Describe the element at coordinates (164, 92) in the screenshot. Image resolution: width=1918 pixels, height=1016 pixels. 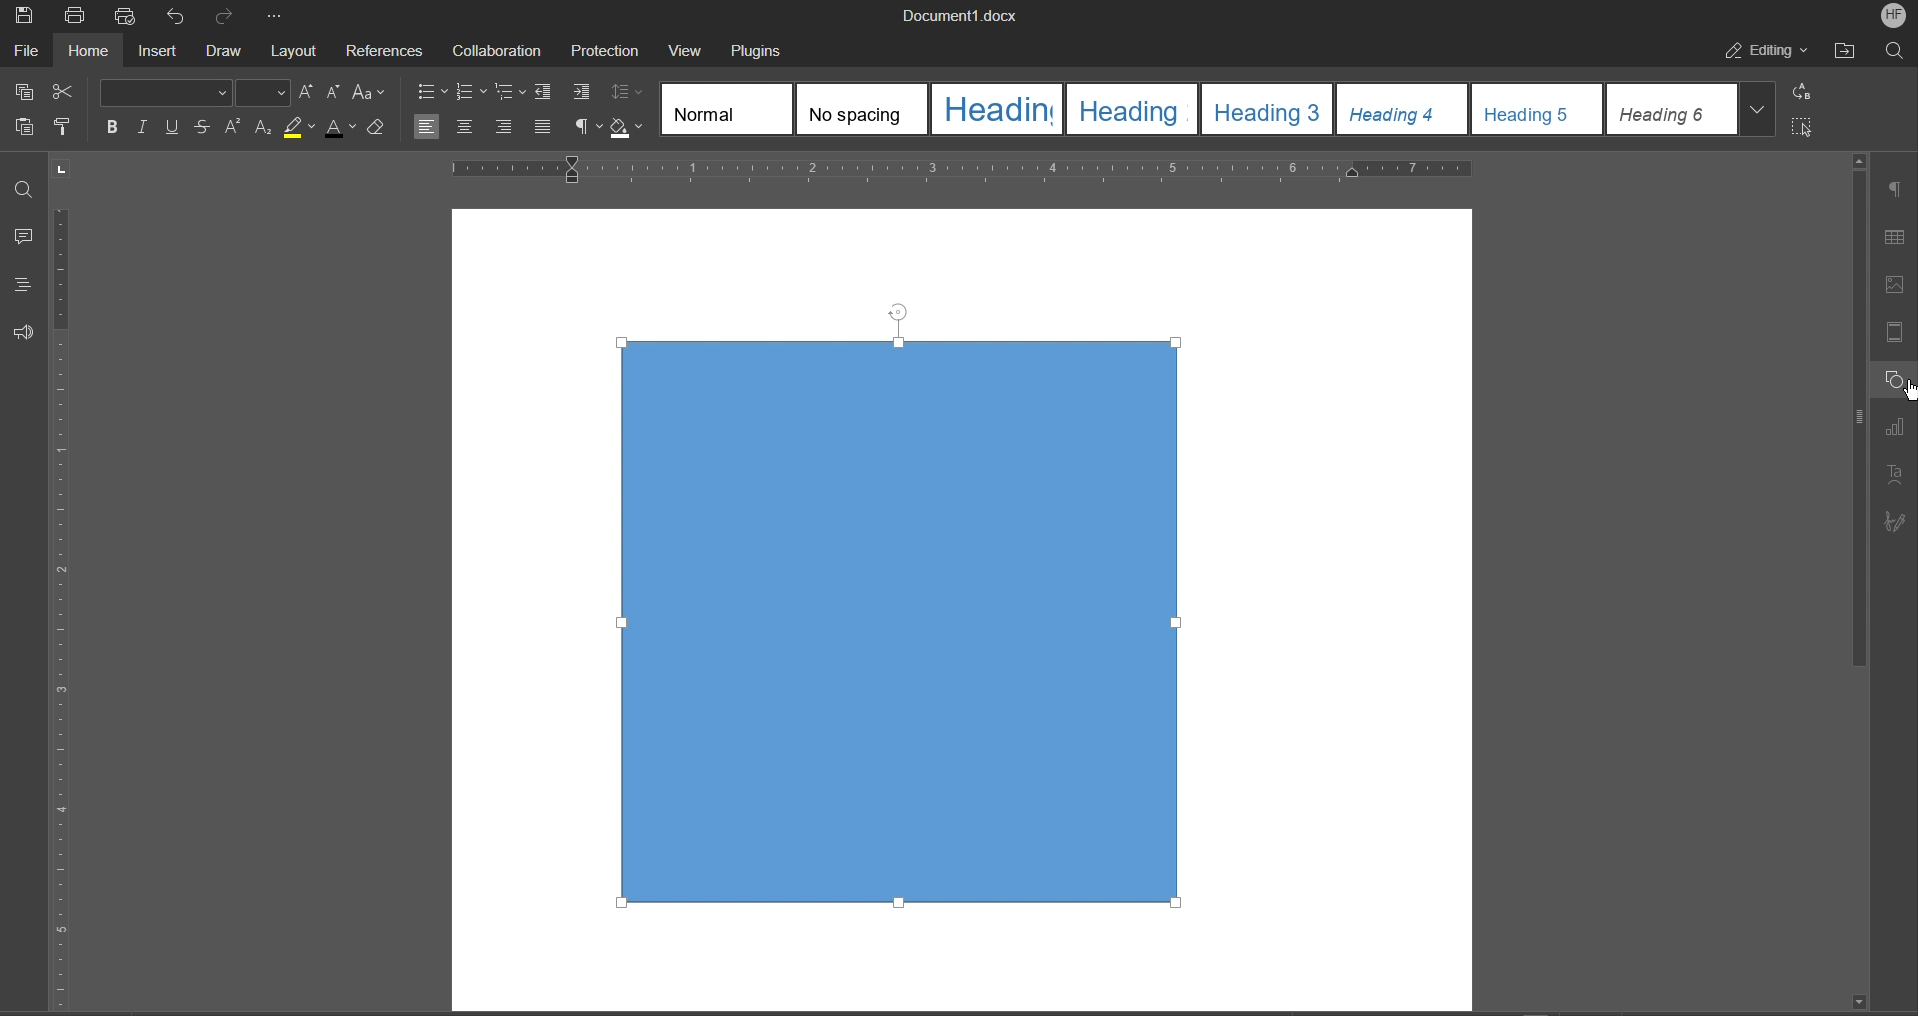
I see `Font` at that location.